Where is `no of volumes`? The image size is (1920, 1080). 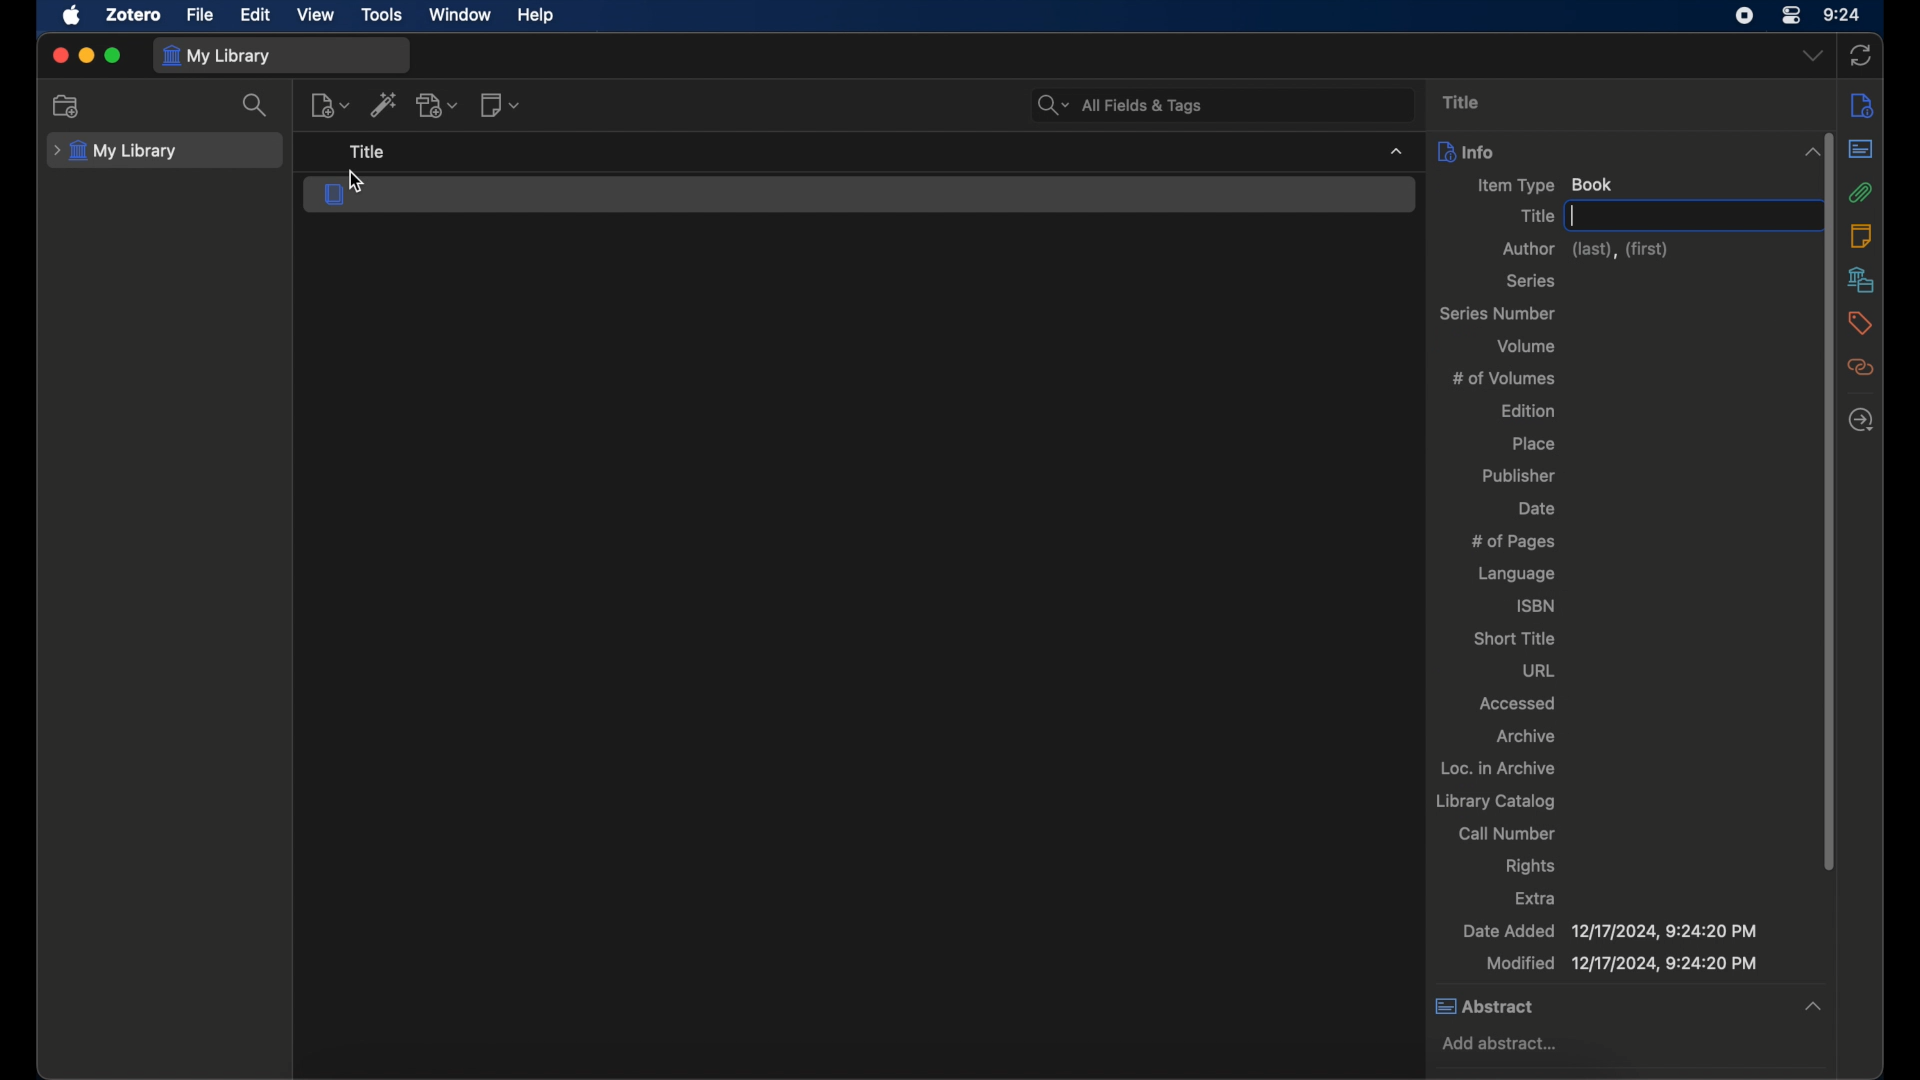 no of volumes is located at coordinates (1505, 378).